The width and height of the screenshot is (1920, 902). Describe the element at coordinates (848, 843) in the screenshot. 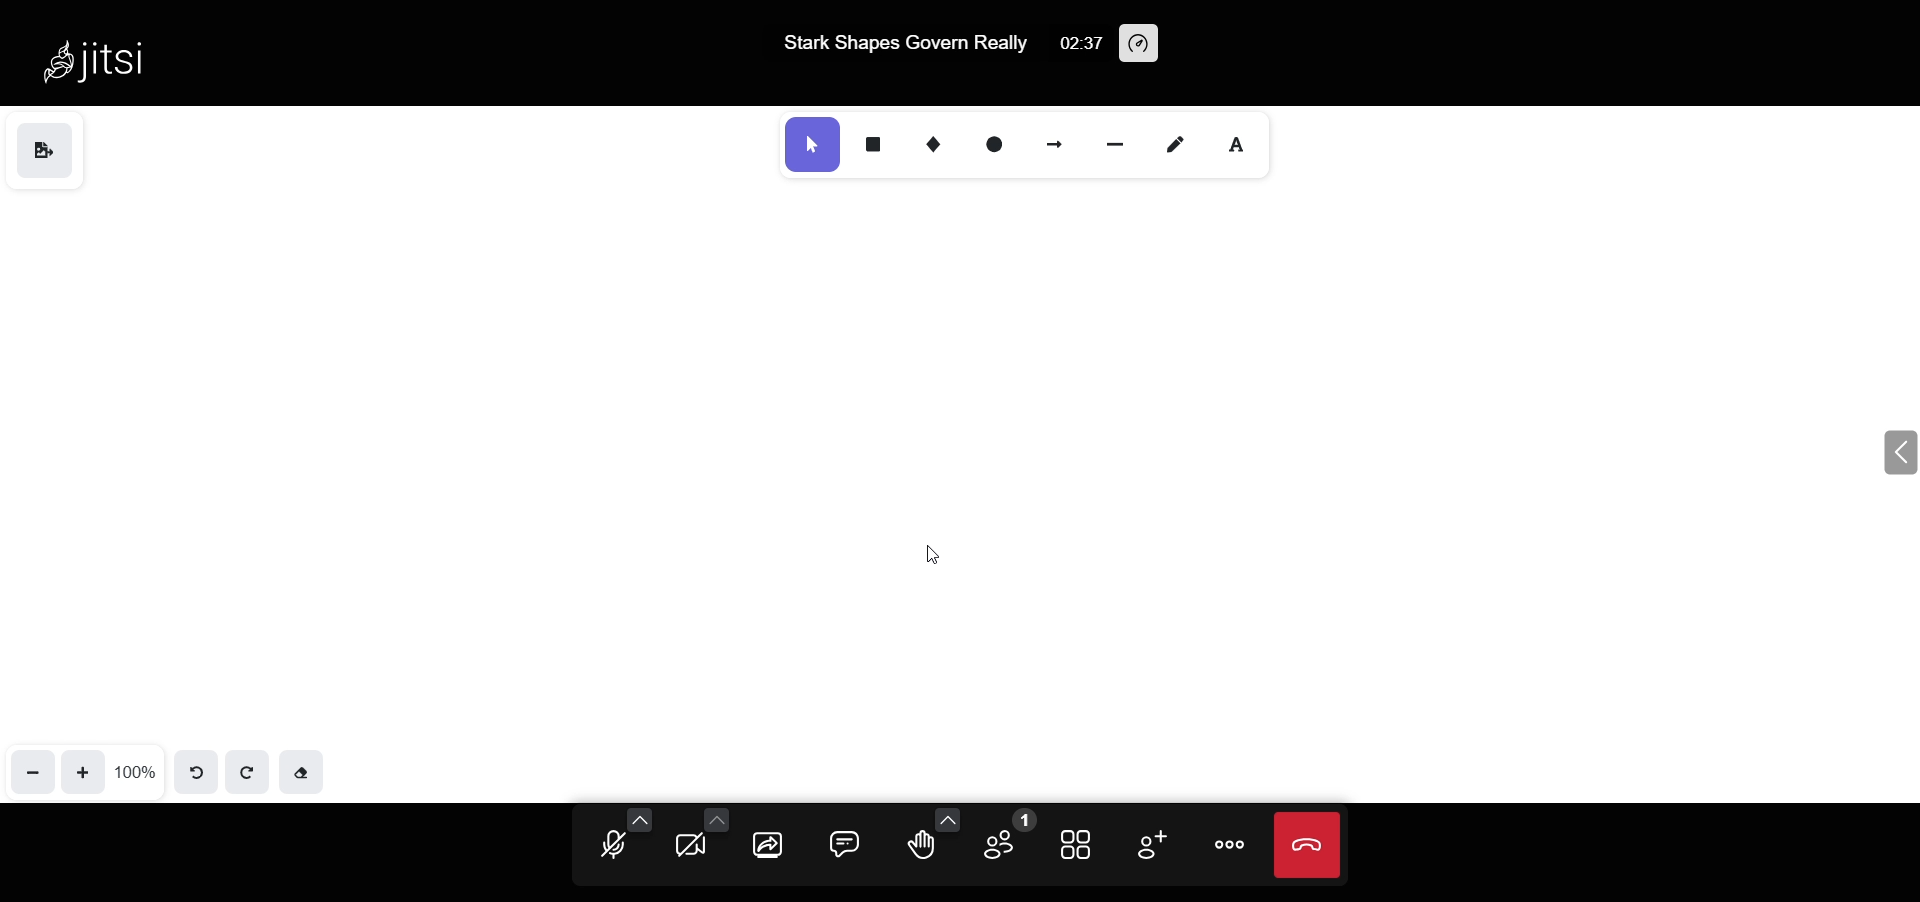

I see `chat` at that location.